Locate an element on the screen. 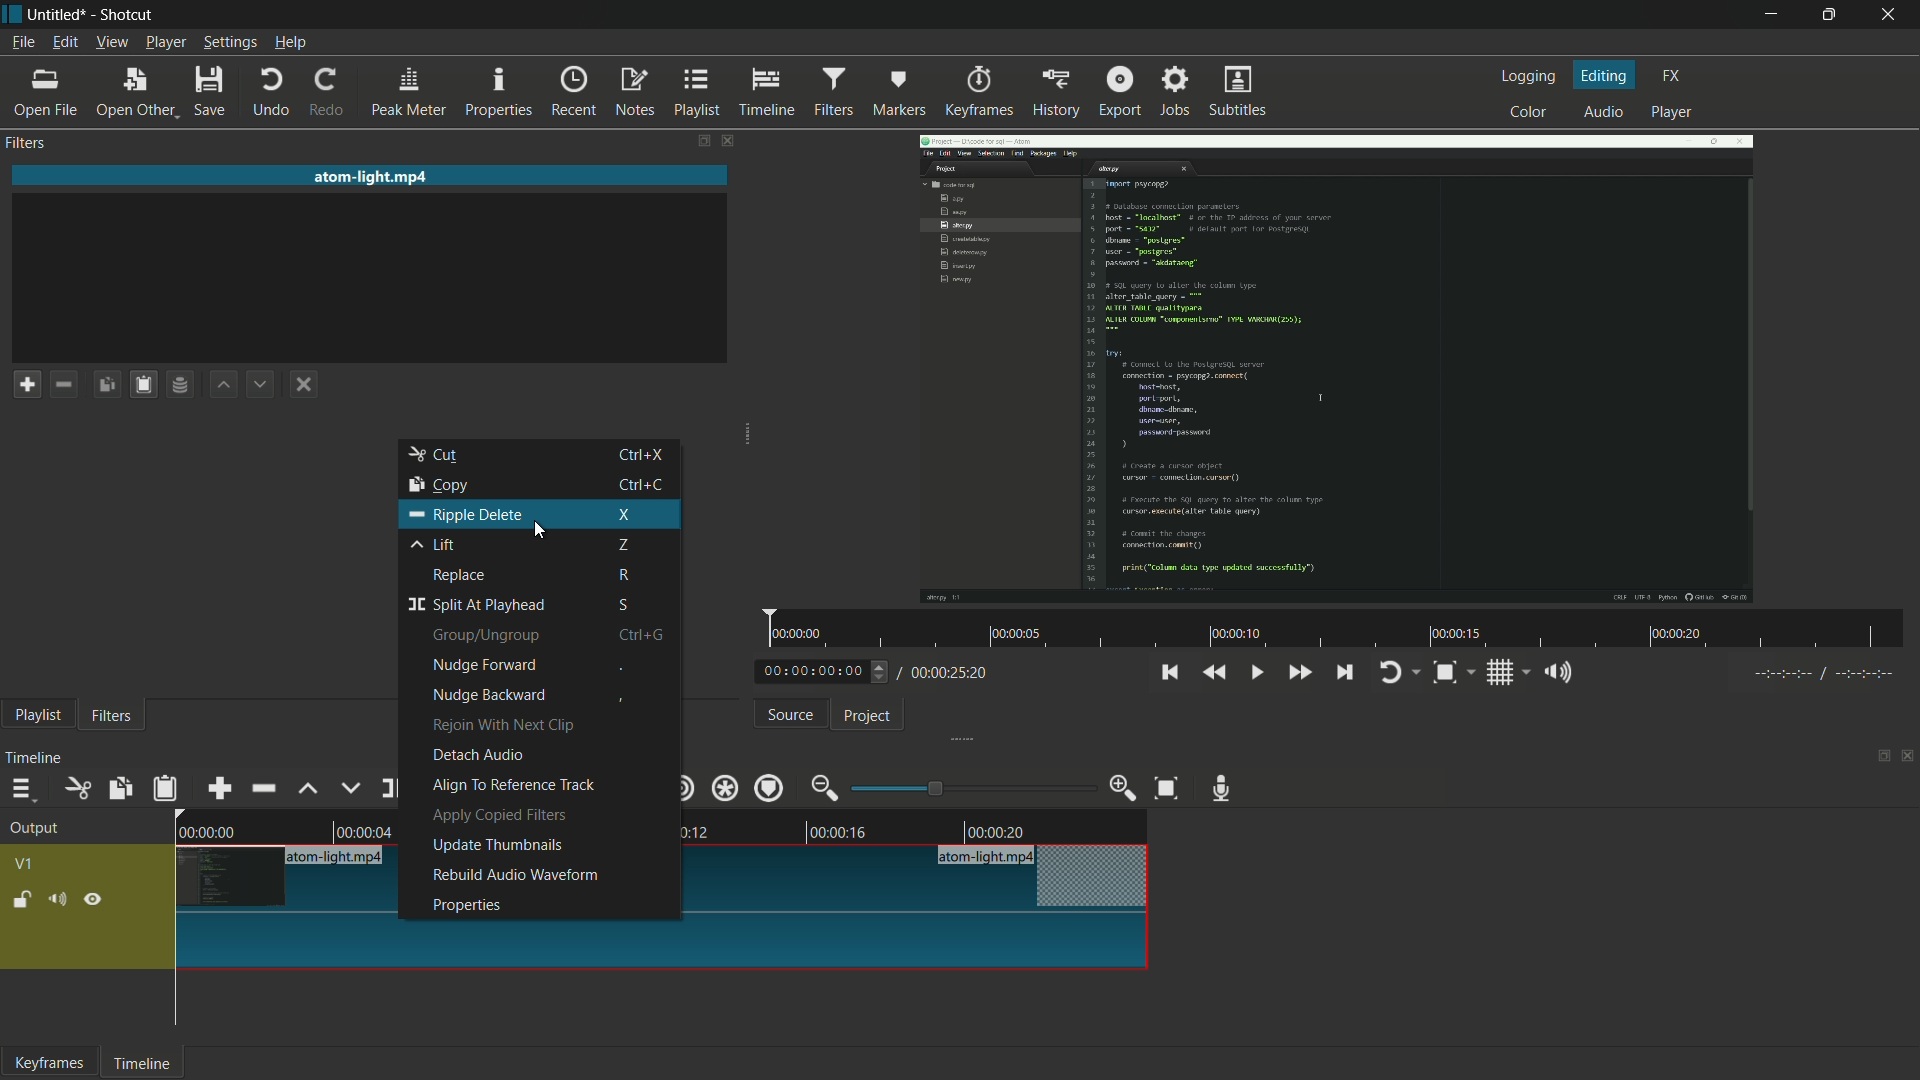 Image resolution: width=1920 pixels, height=1080 pixels. settings menu is located at coordinates (229, 43).